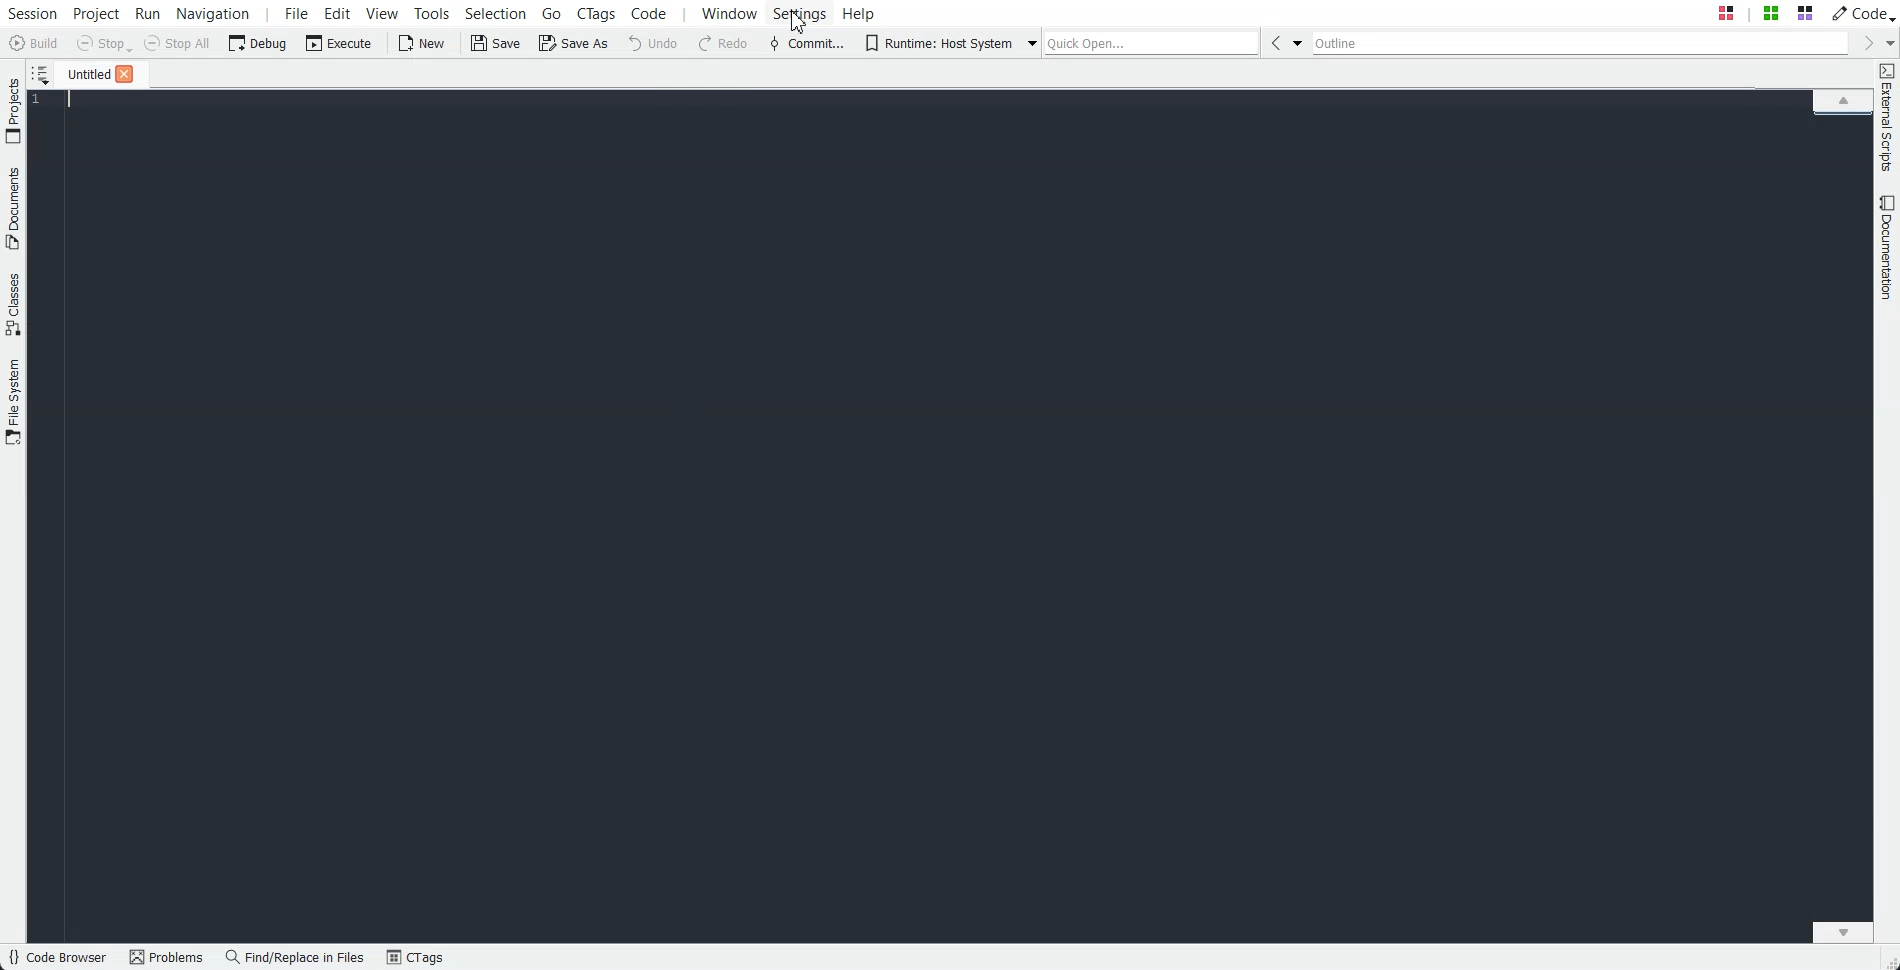 The width and height of the screenshot is (1900, 970). What do you see at coordinates (554, 12) in the screenshot?
I see `Go` at bounding box center [554, 12].